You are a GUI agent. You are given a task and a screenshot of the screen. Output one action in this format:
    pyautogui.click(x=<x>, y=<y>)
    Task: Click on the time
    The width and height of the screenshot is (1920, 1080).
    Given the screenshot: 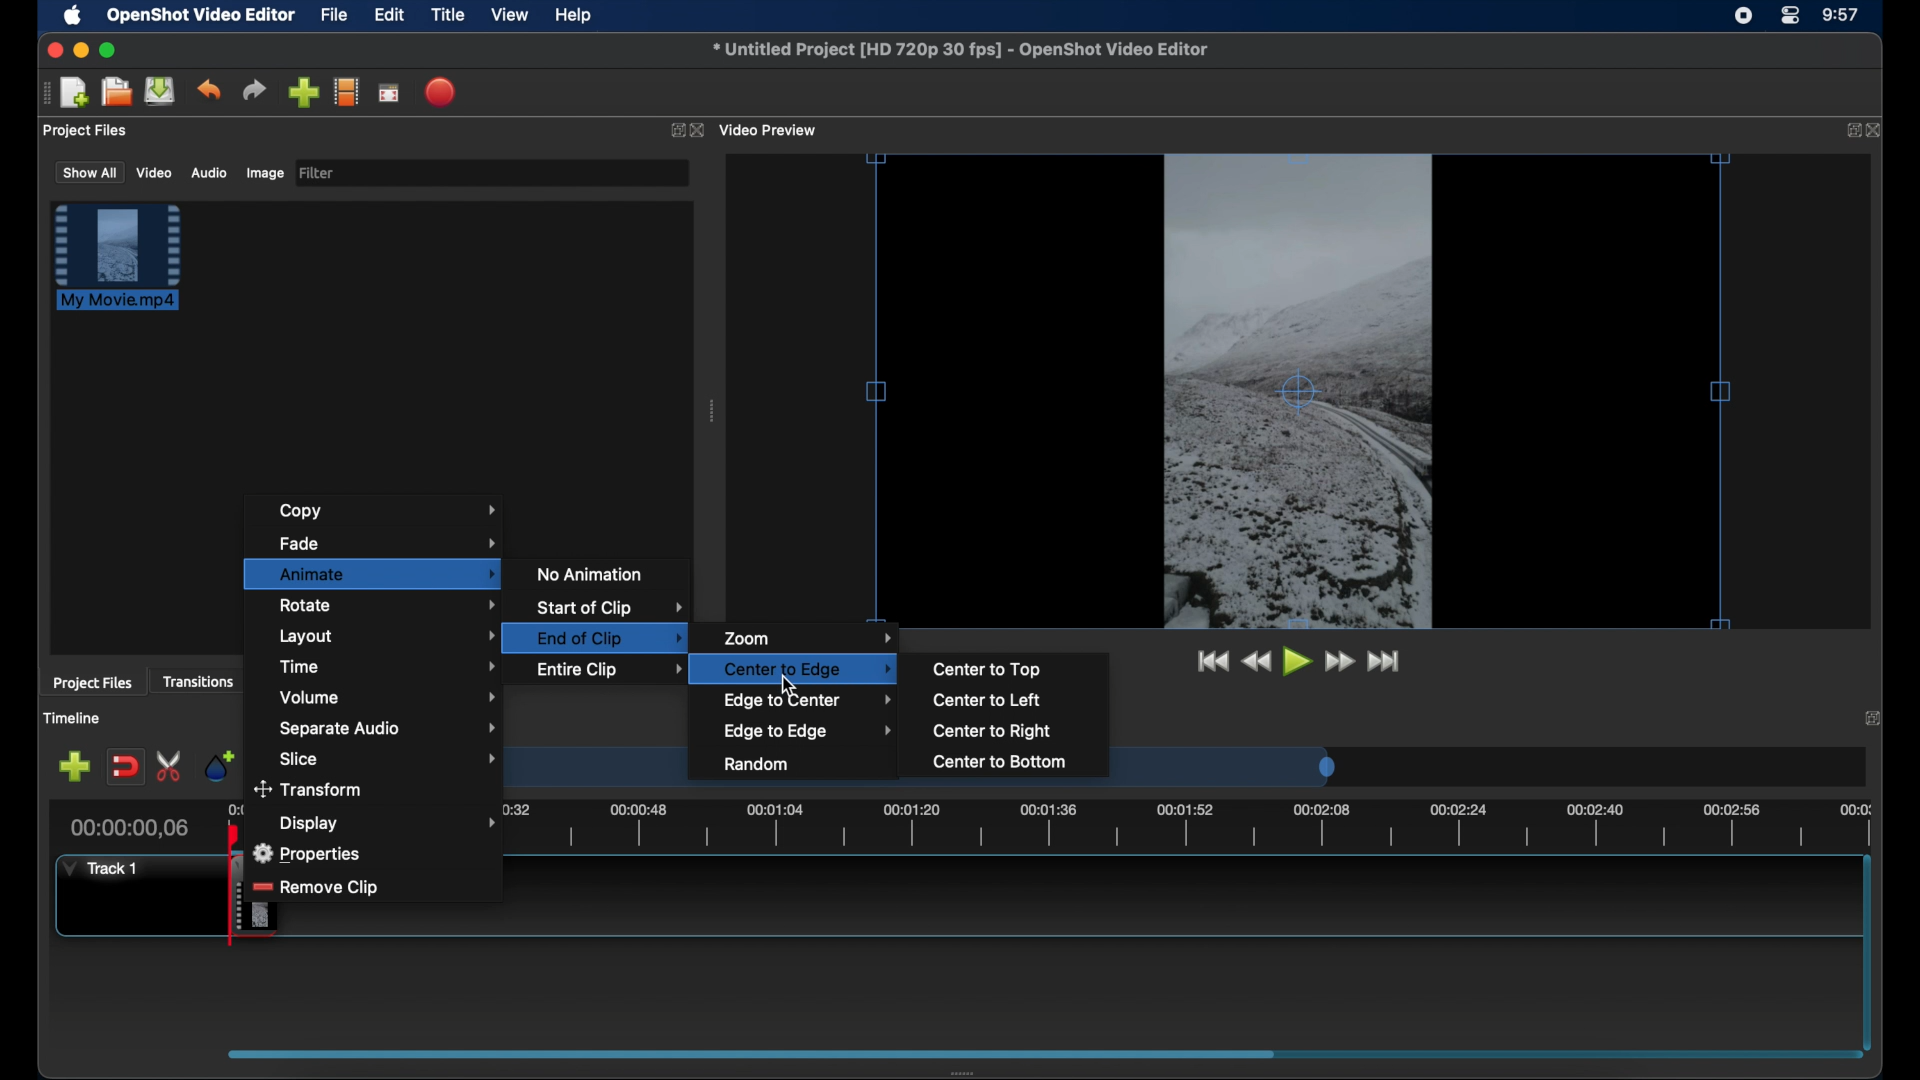 What is the action you would take?
    pyautogui.click(x=1842, y=16)
    